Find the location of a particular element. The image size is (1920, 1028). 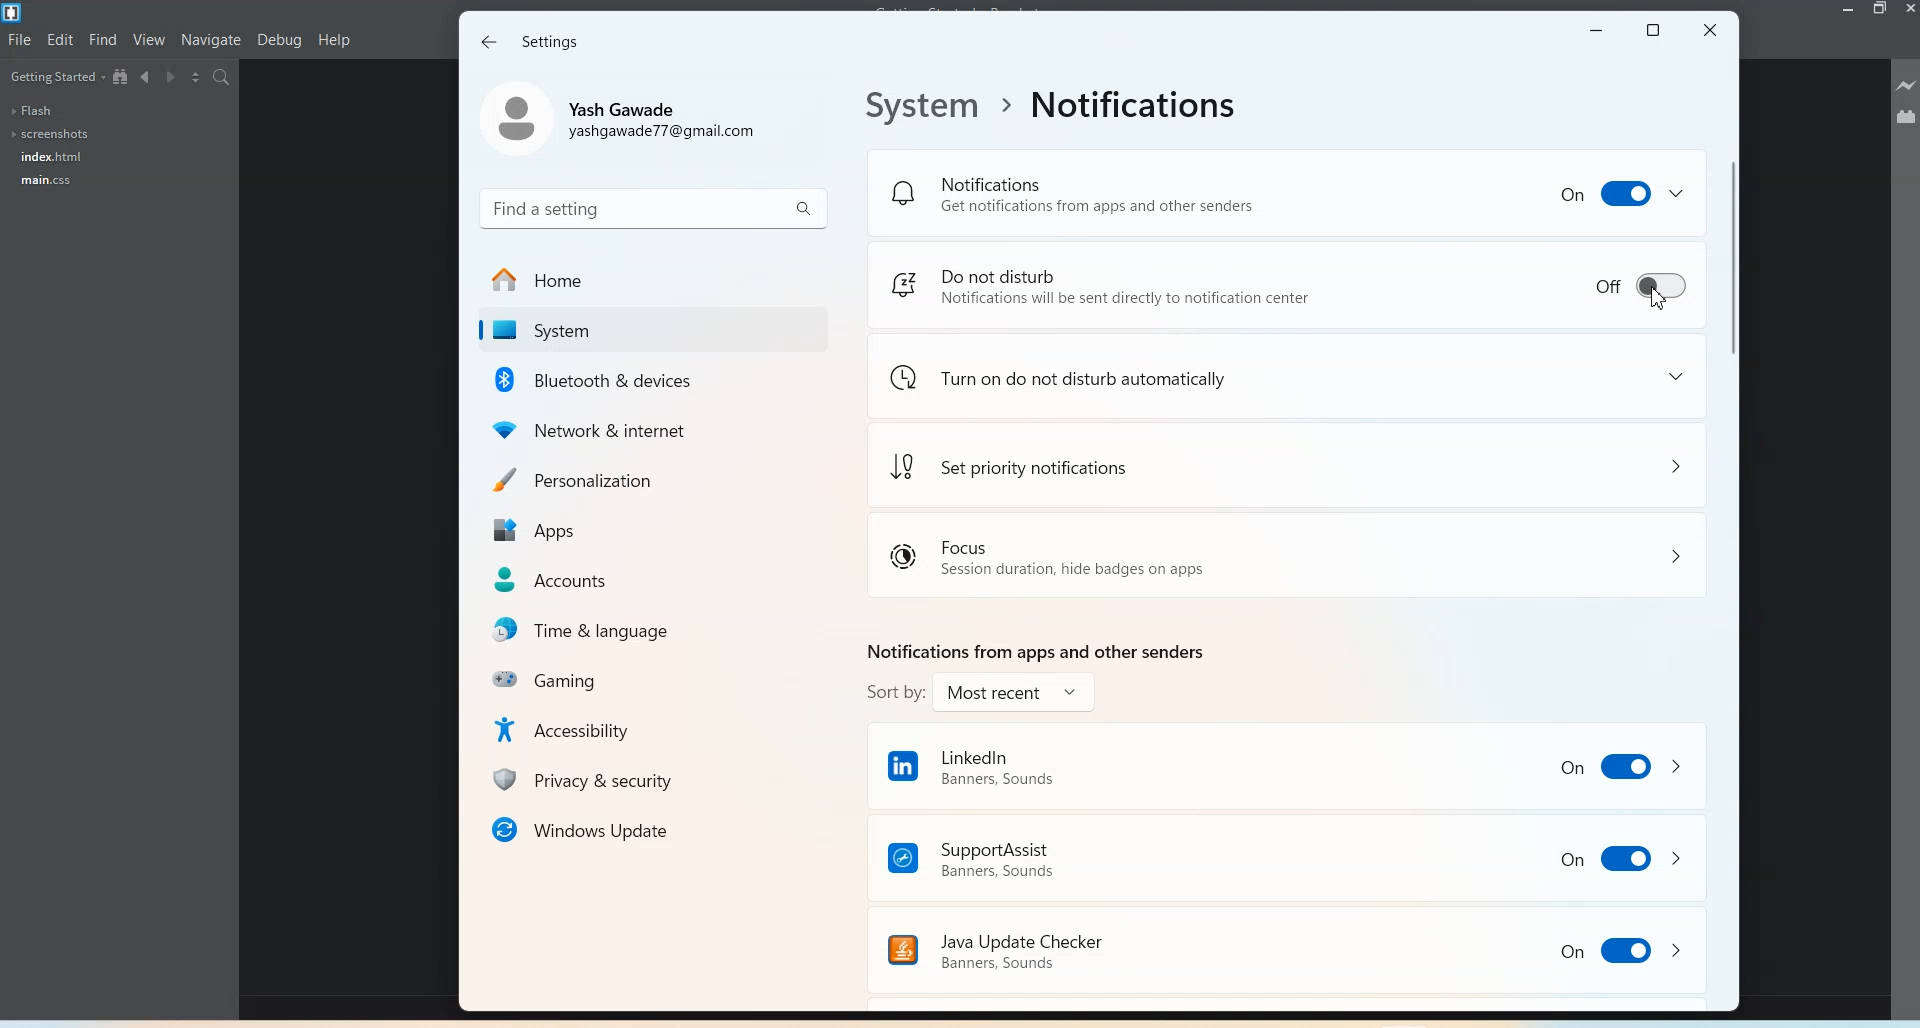

Back is located at coordinates (489, 41).